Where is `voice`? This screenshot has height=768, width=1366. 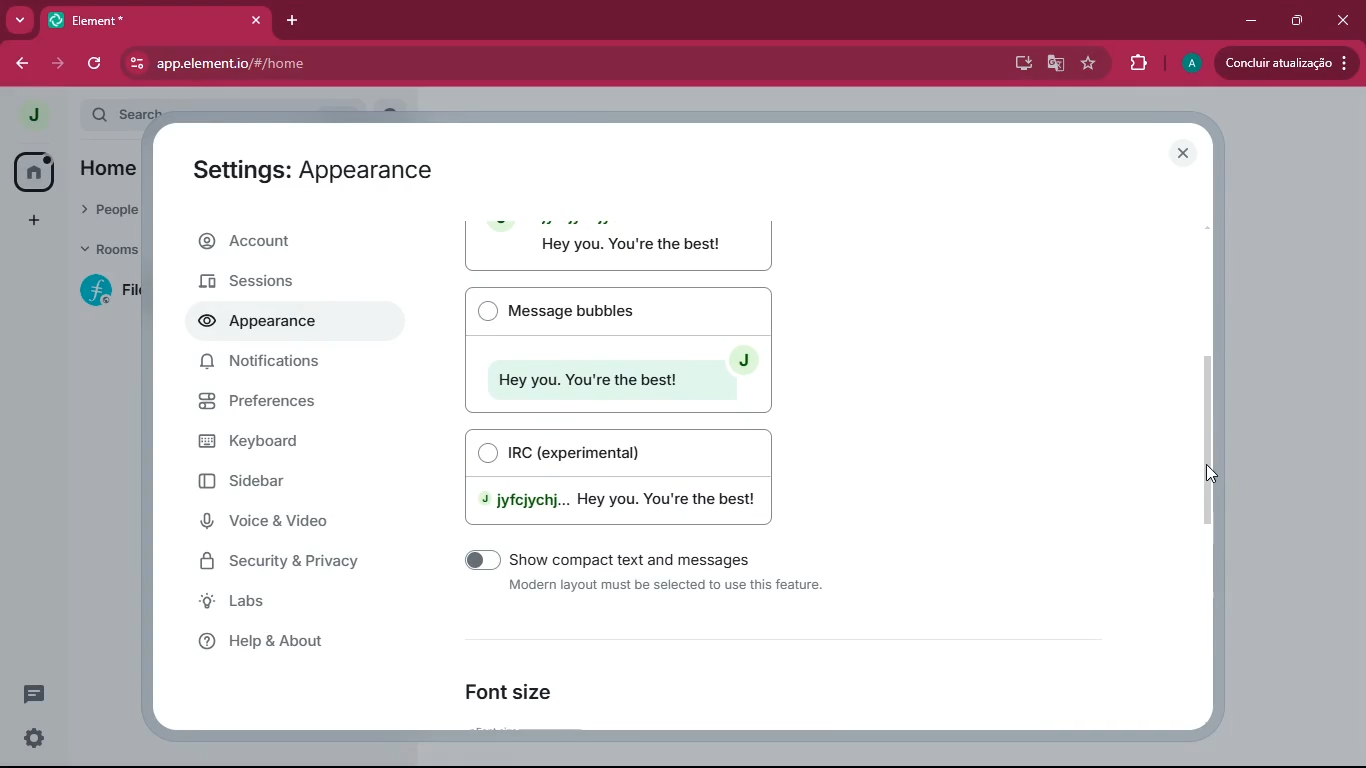 voice is located at coordinates (289, 522).